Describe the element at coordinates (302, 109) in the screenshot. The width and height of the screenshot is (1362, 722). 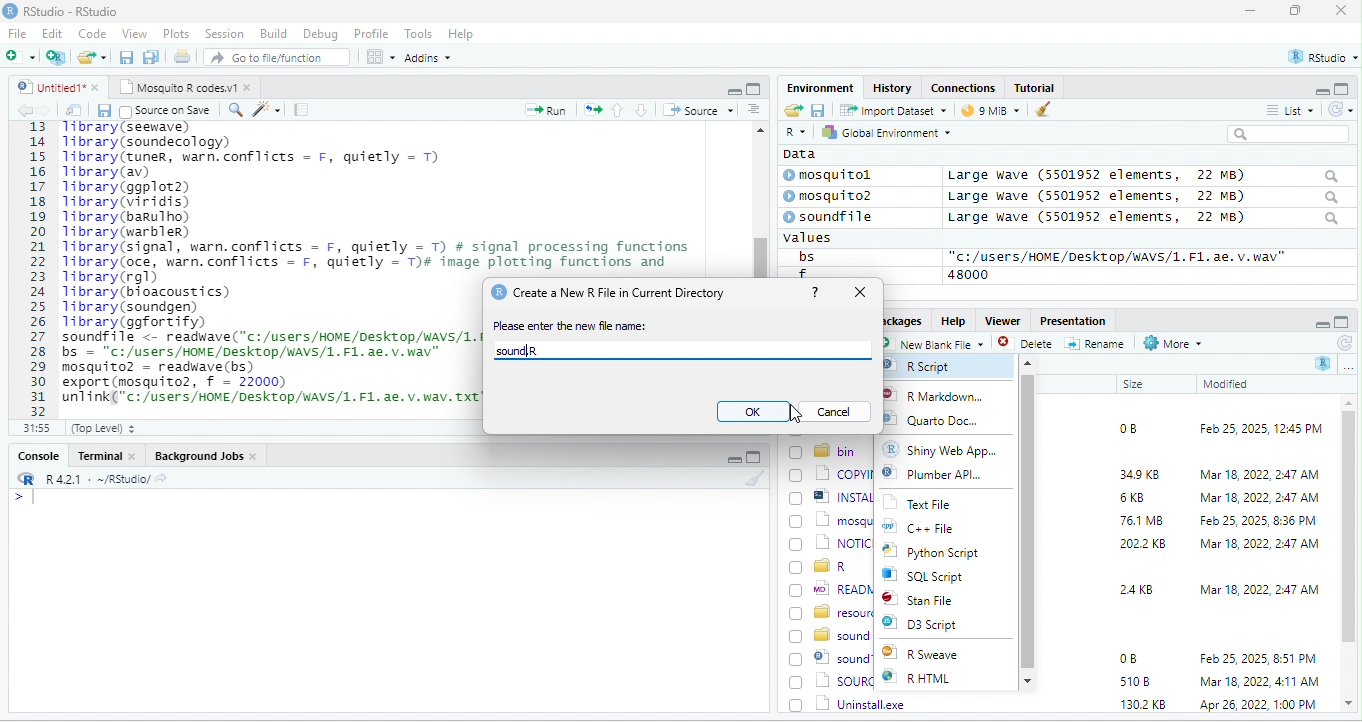
I see `note` at that location.